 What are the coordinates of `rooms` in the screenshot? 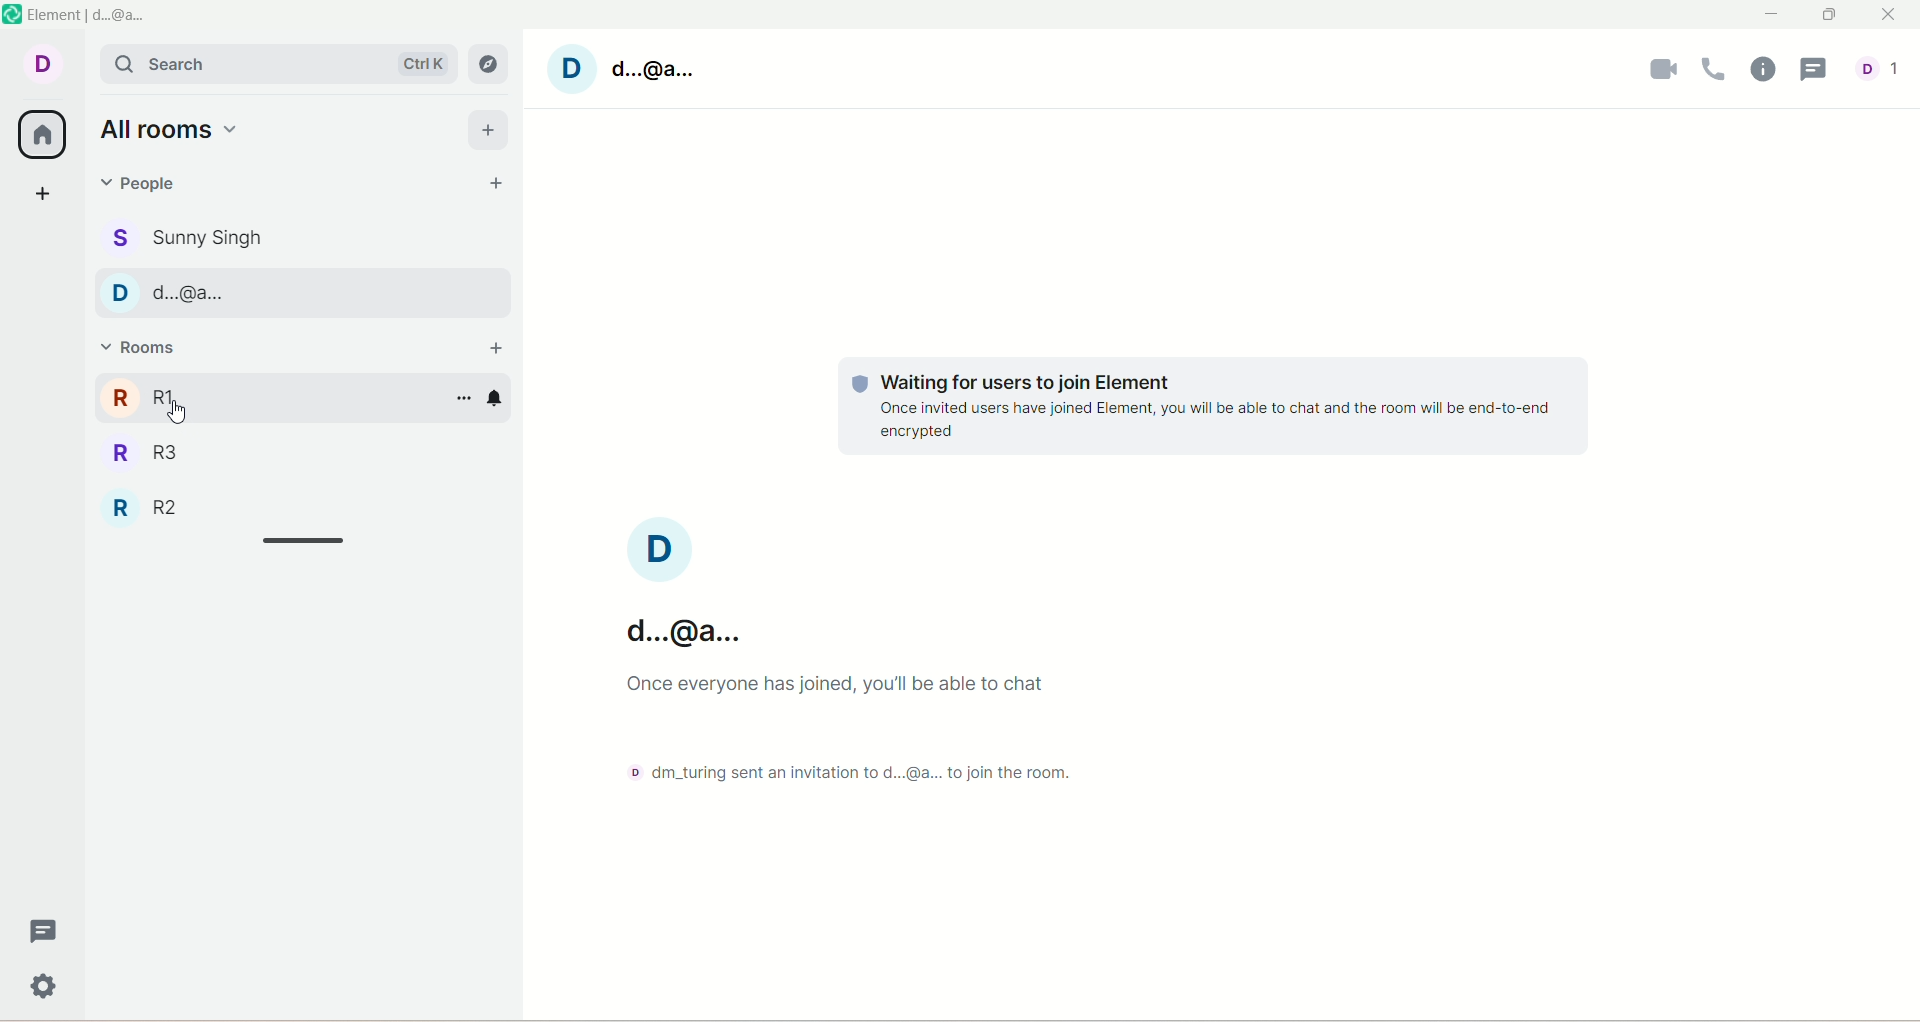 It's located at (145, 346).